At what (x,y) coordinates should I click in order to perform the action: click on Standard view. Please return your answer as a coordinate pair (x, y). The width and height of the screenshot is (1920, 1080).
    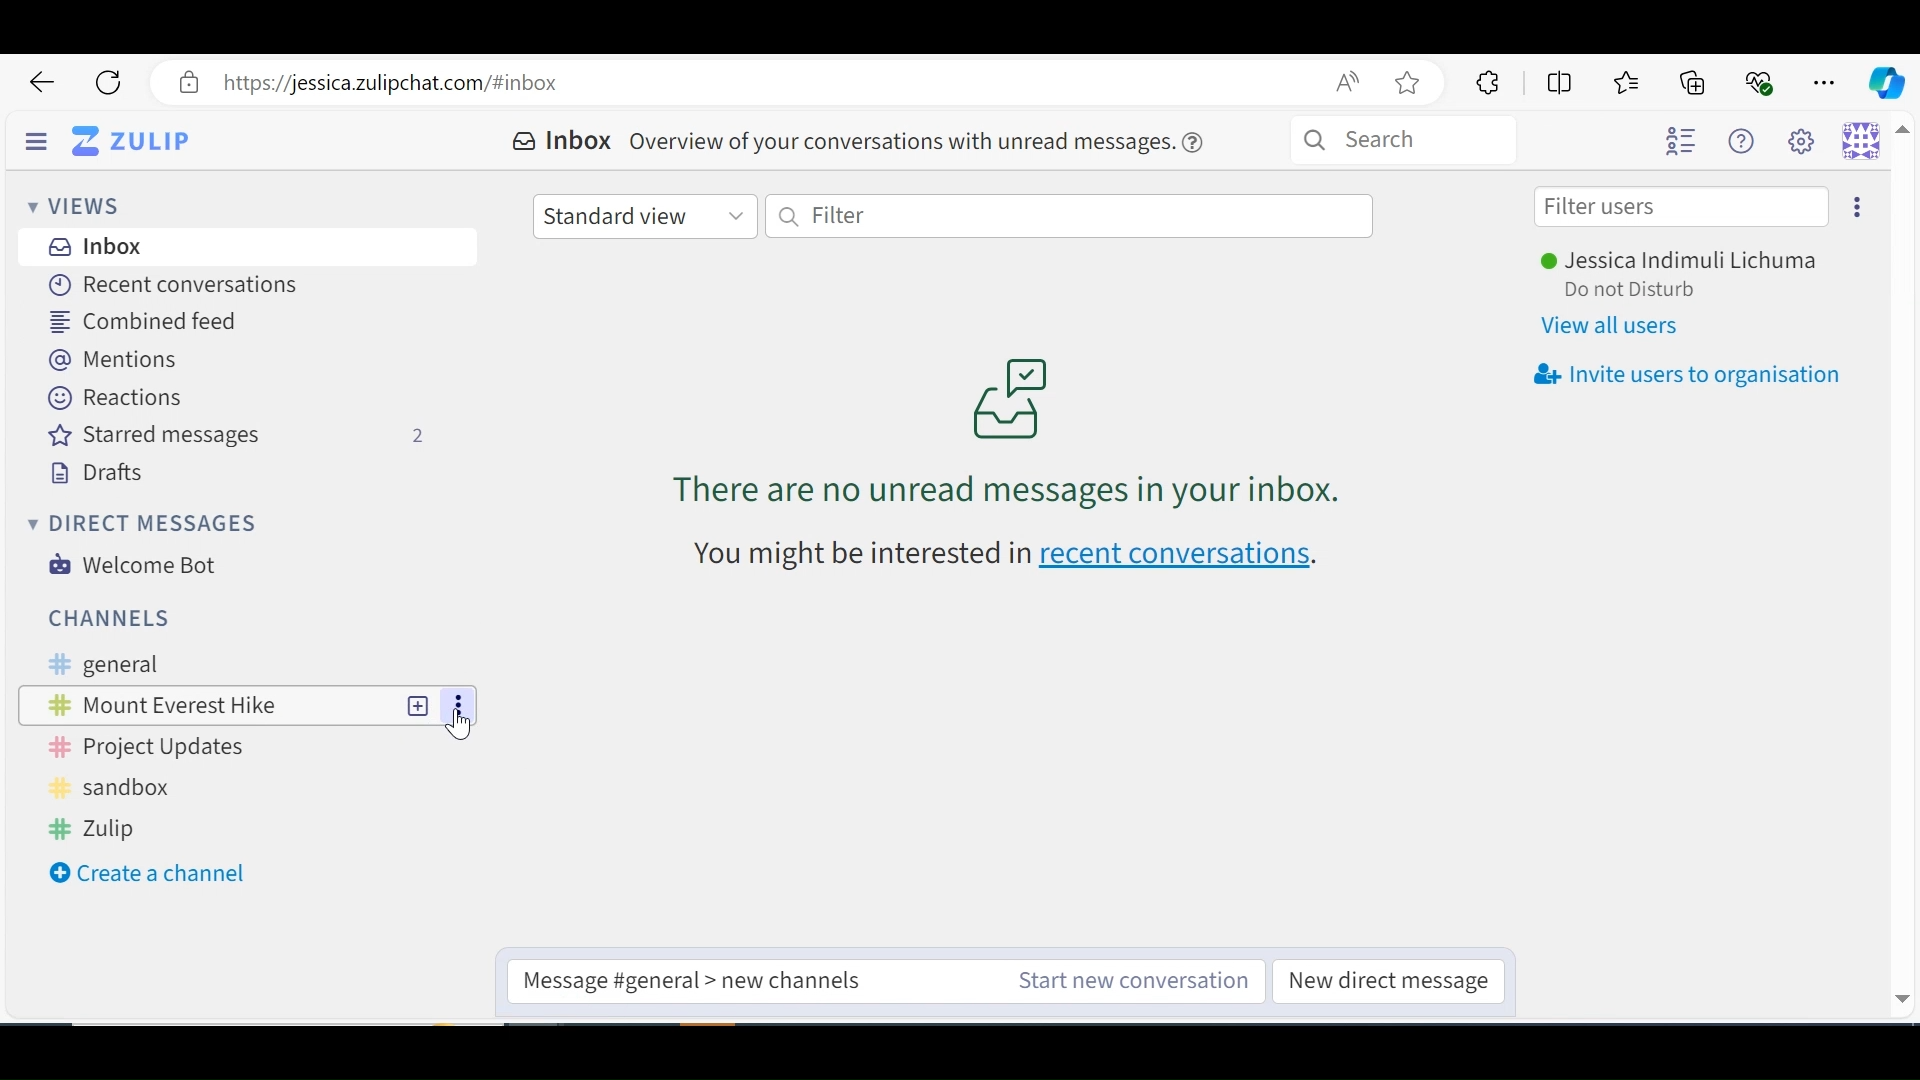
    Looking at the image, I should click on (643, 214).